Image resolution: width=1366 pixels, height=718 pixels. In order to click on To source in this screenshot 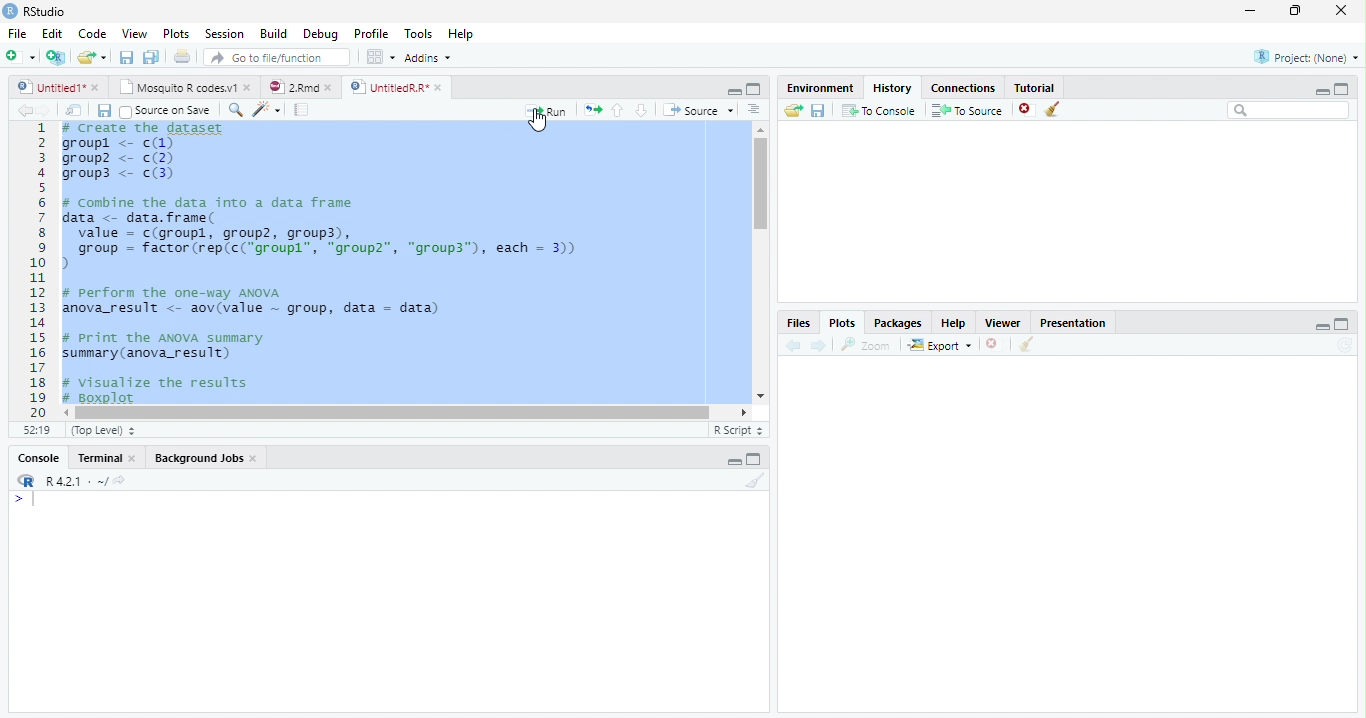, I will do `click(970, 112)`.